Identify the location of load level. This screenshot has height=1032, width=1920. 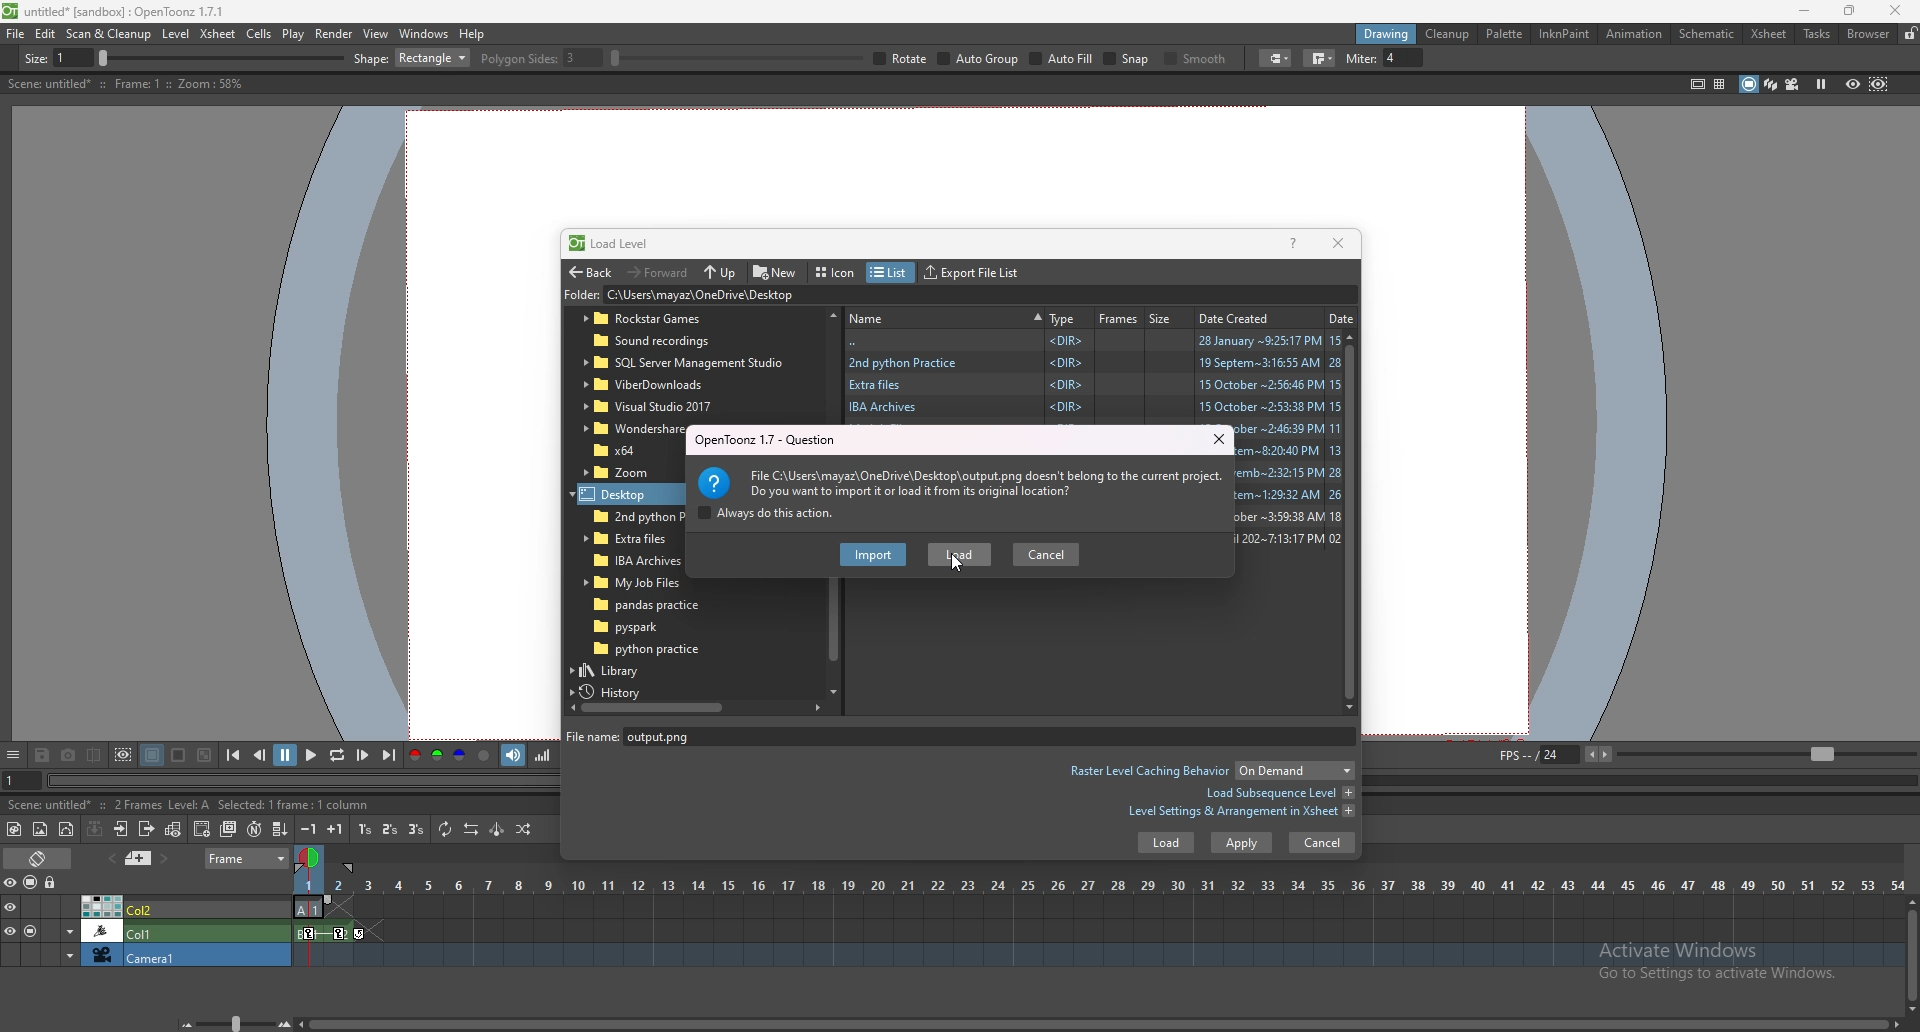
(618, 243).